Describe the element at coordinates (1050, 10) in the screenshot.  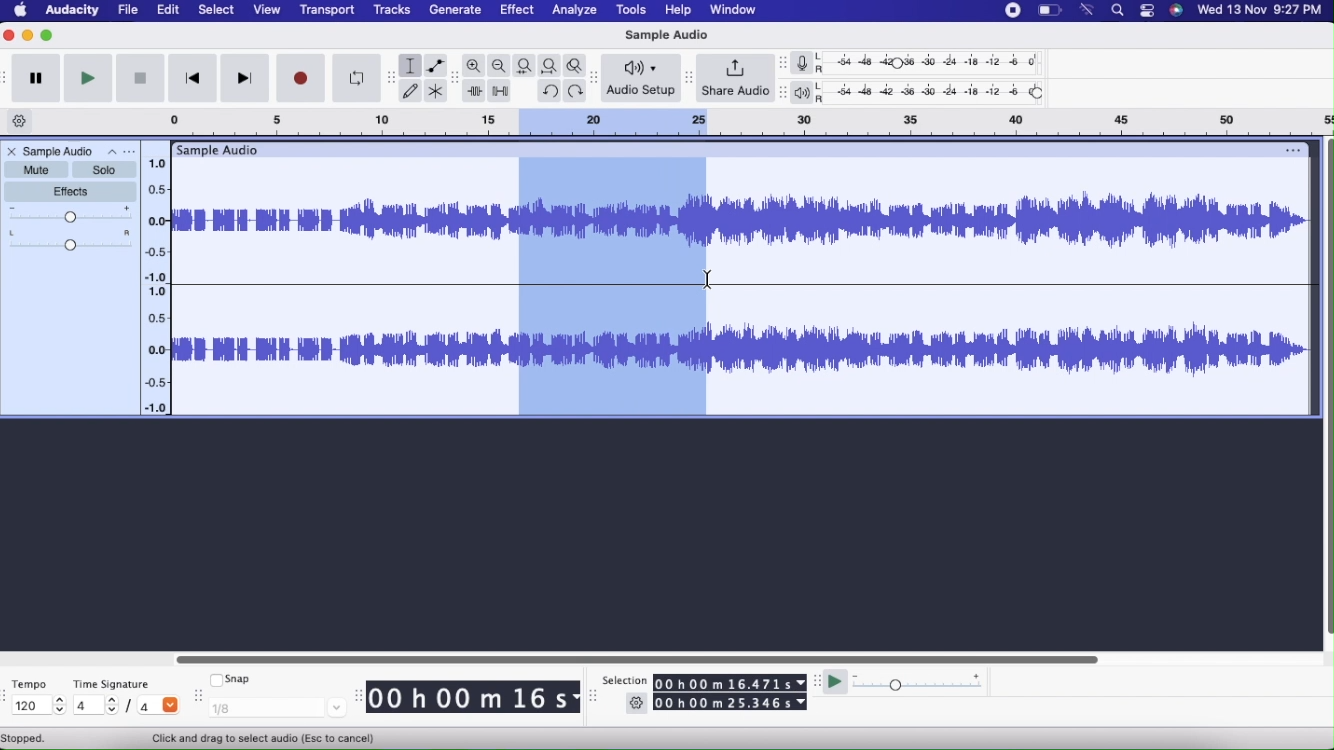
I see `power` at that location.